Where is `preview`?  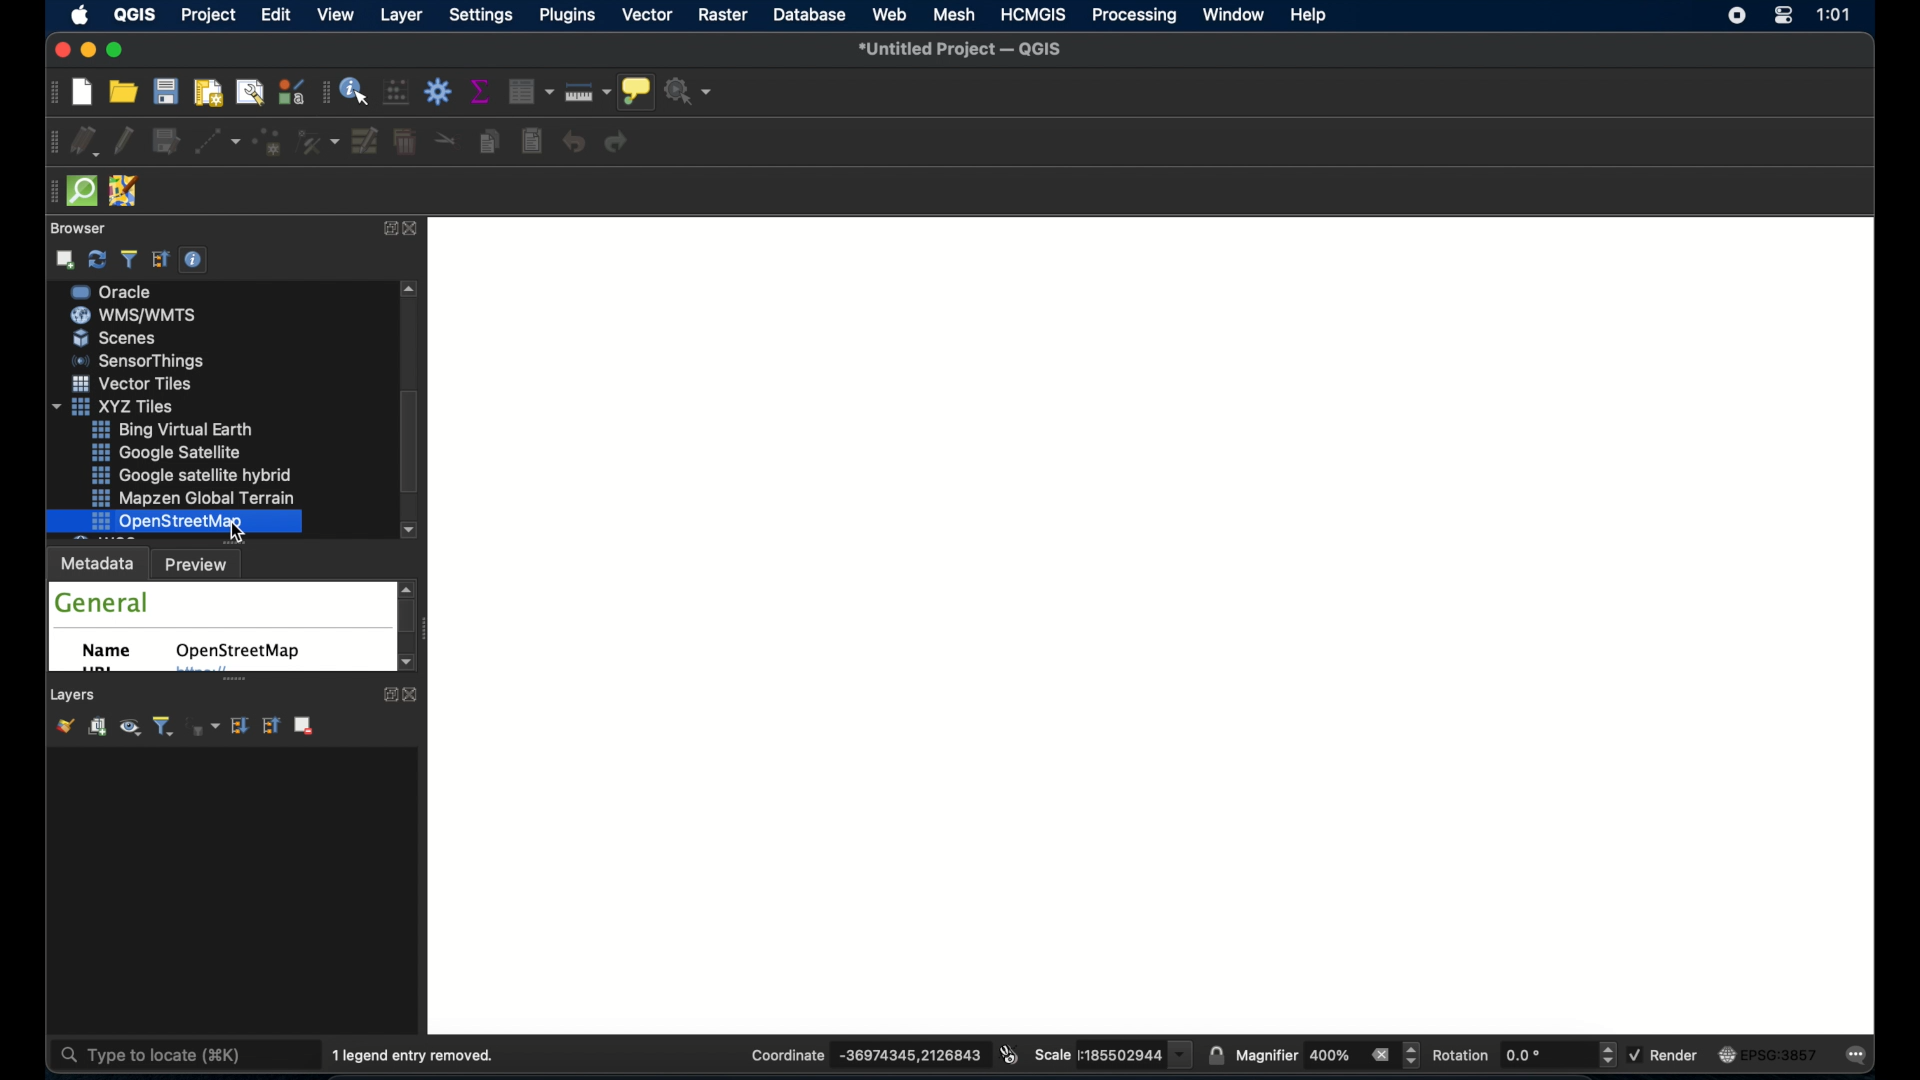 preview is located at coordinates (200, 566).